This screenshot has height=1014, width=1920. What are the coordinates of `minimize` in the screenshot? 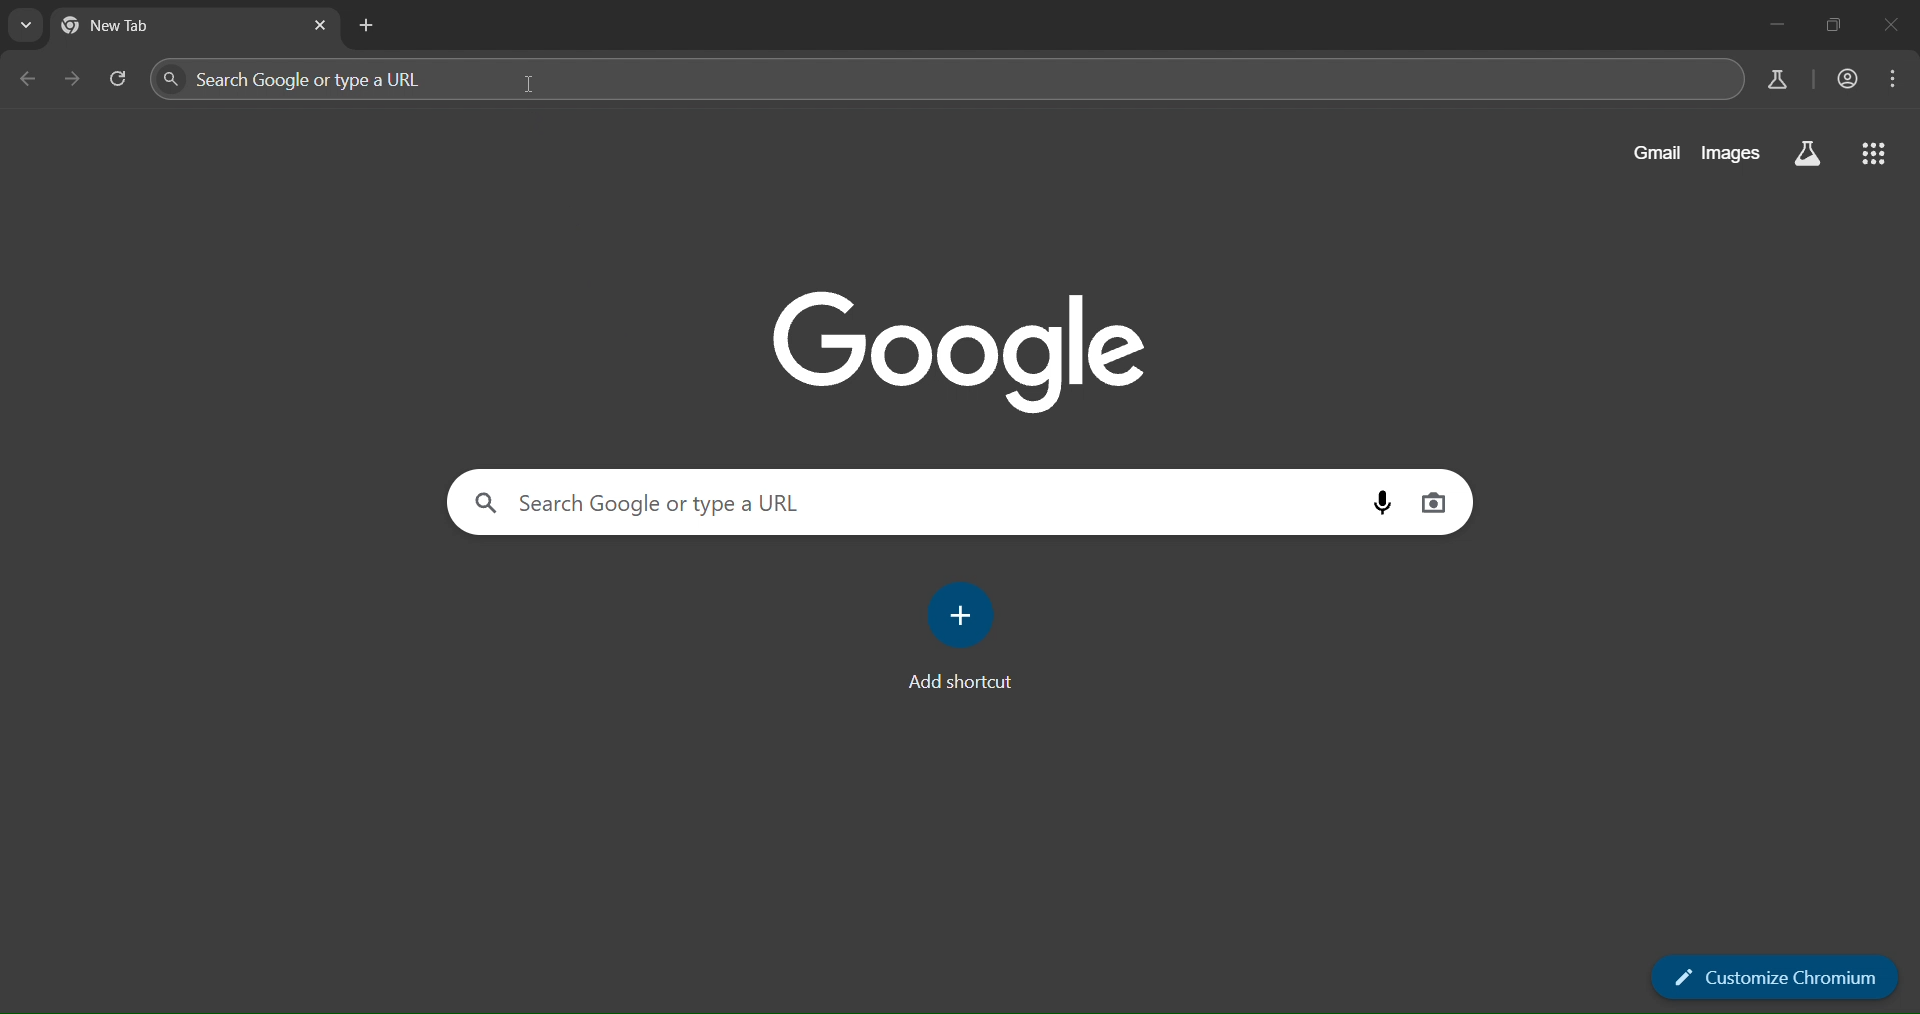 It's located at (1774, 24).